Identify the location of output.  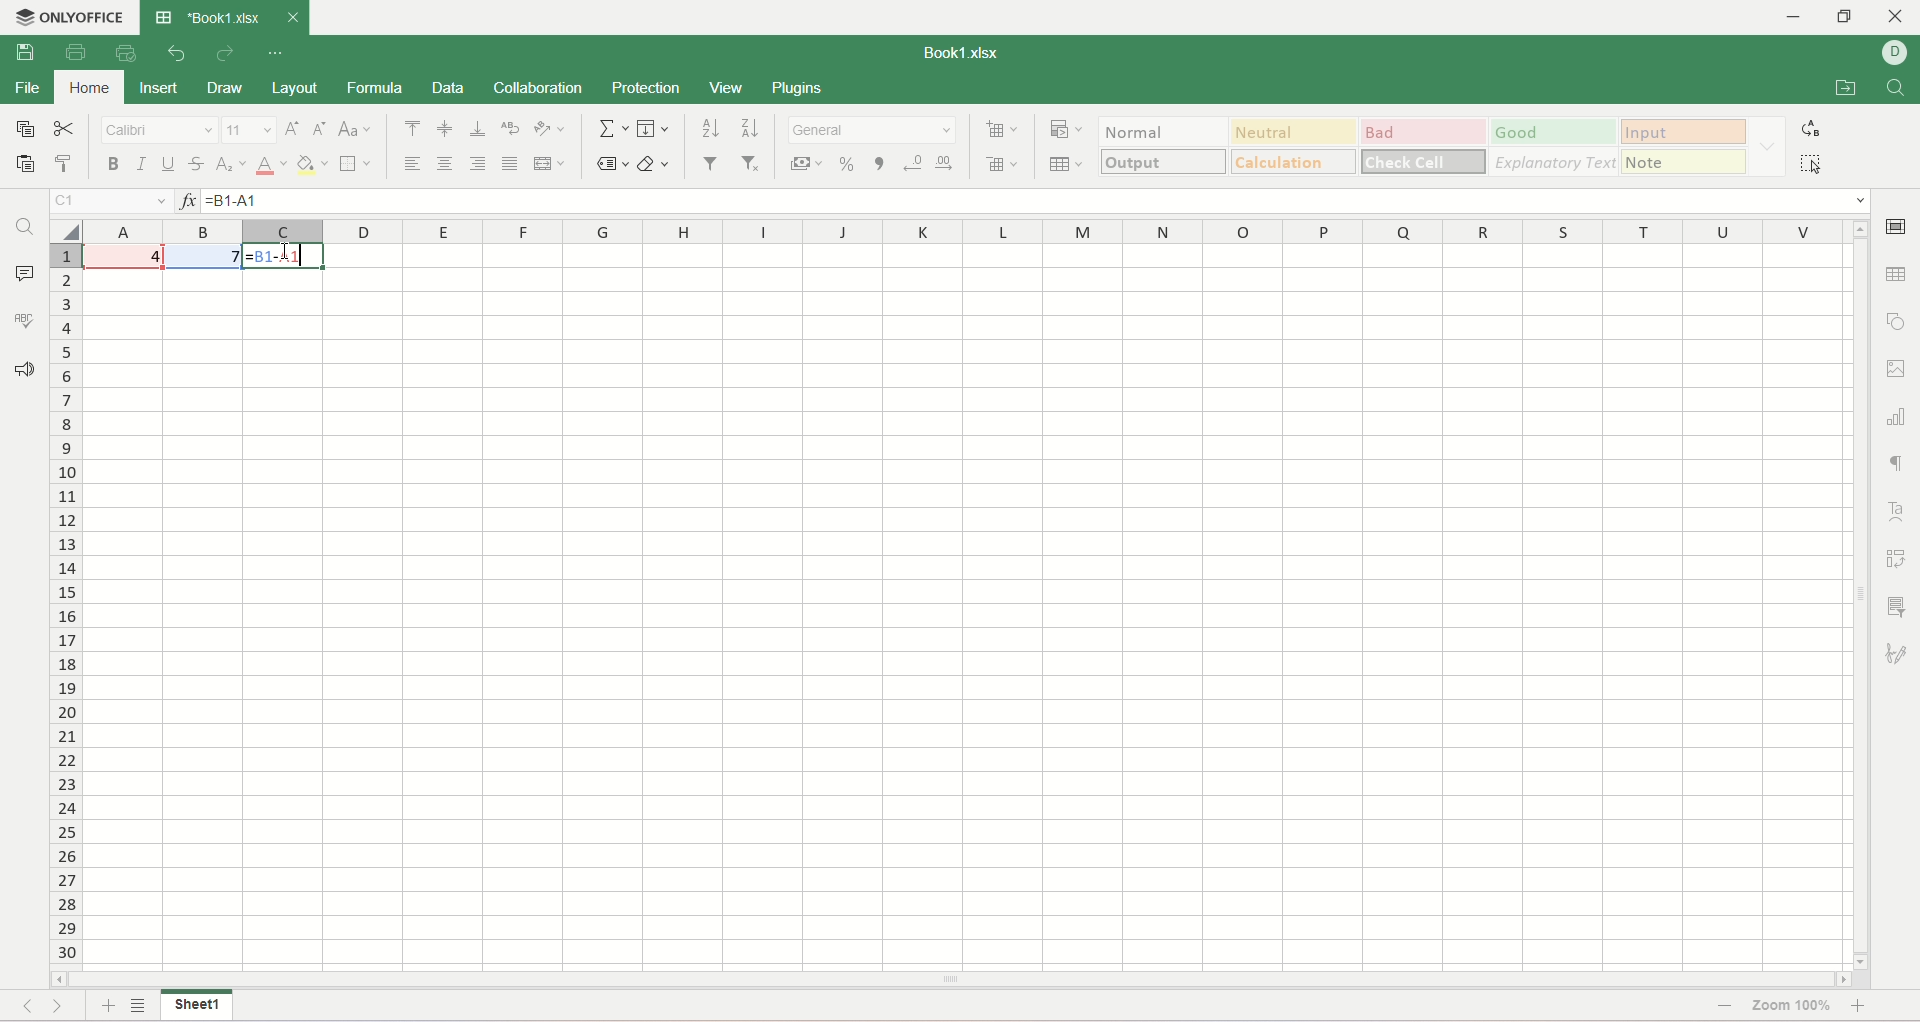
(1164, 161).